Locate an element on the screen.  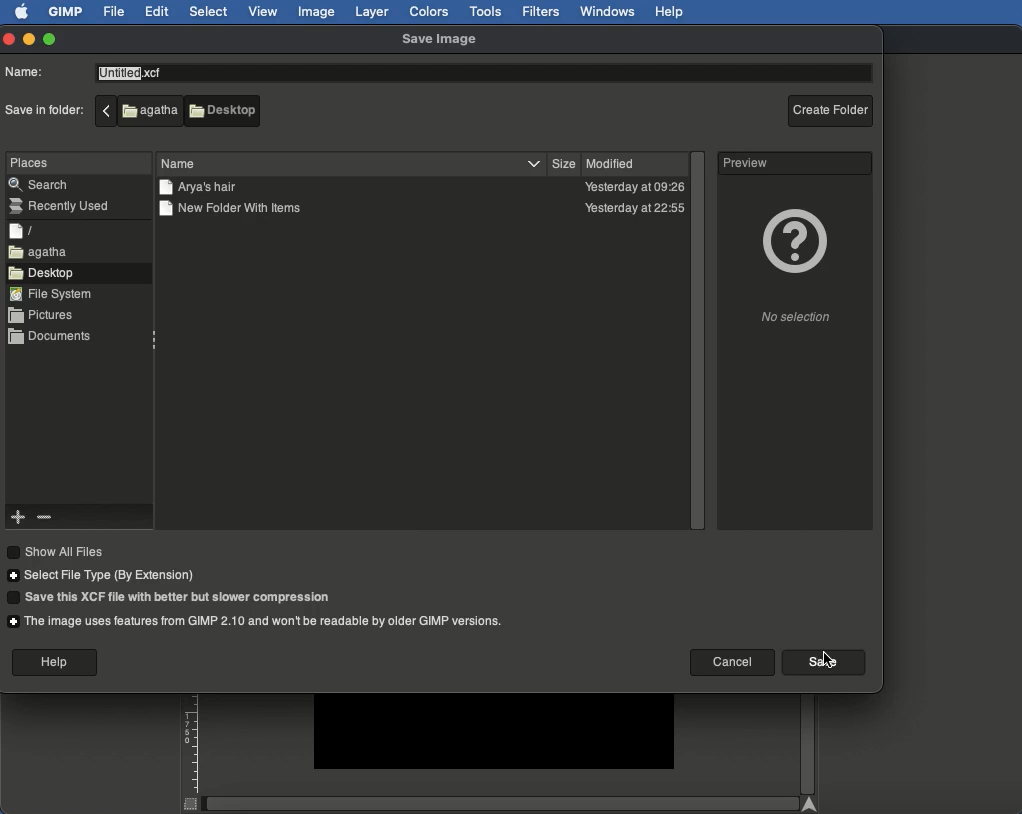
Close is located at coordinates (9, 40).